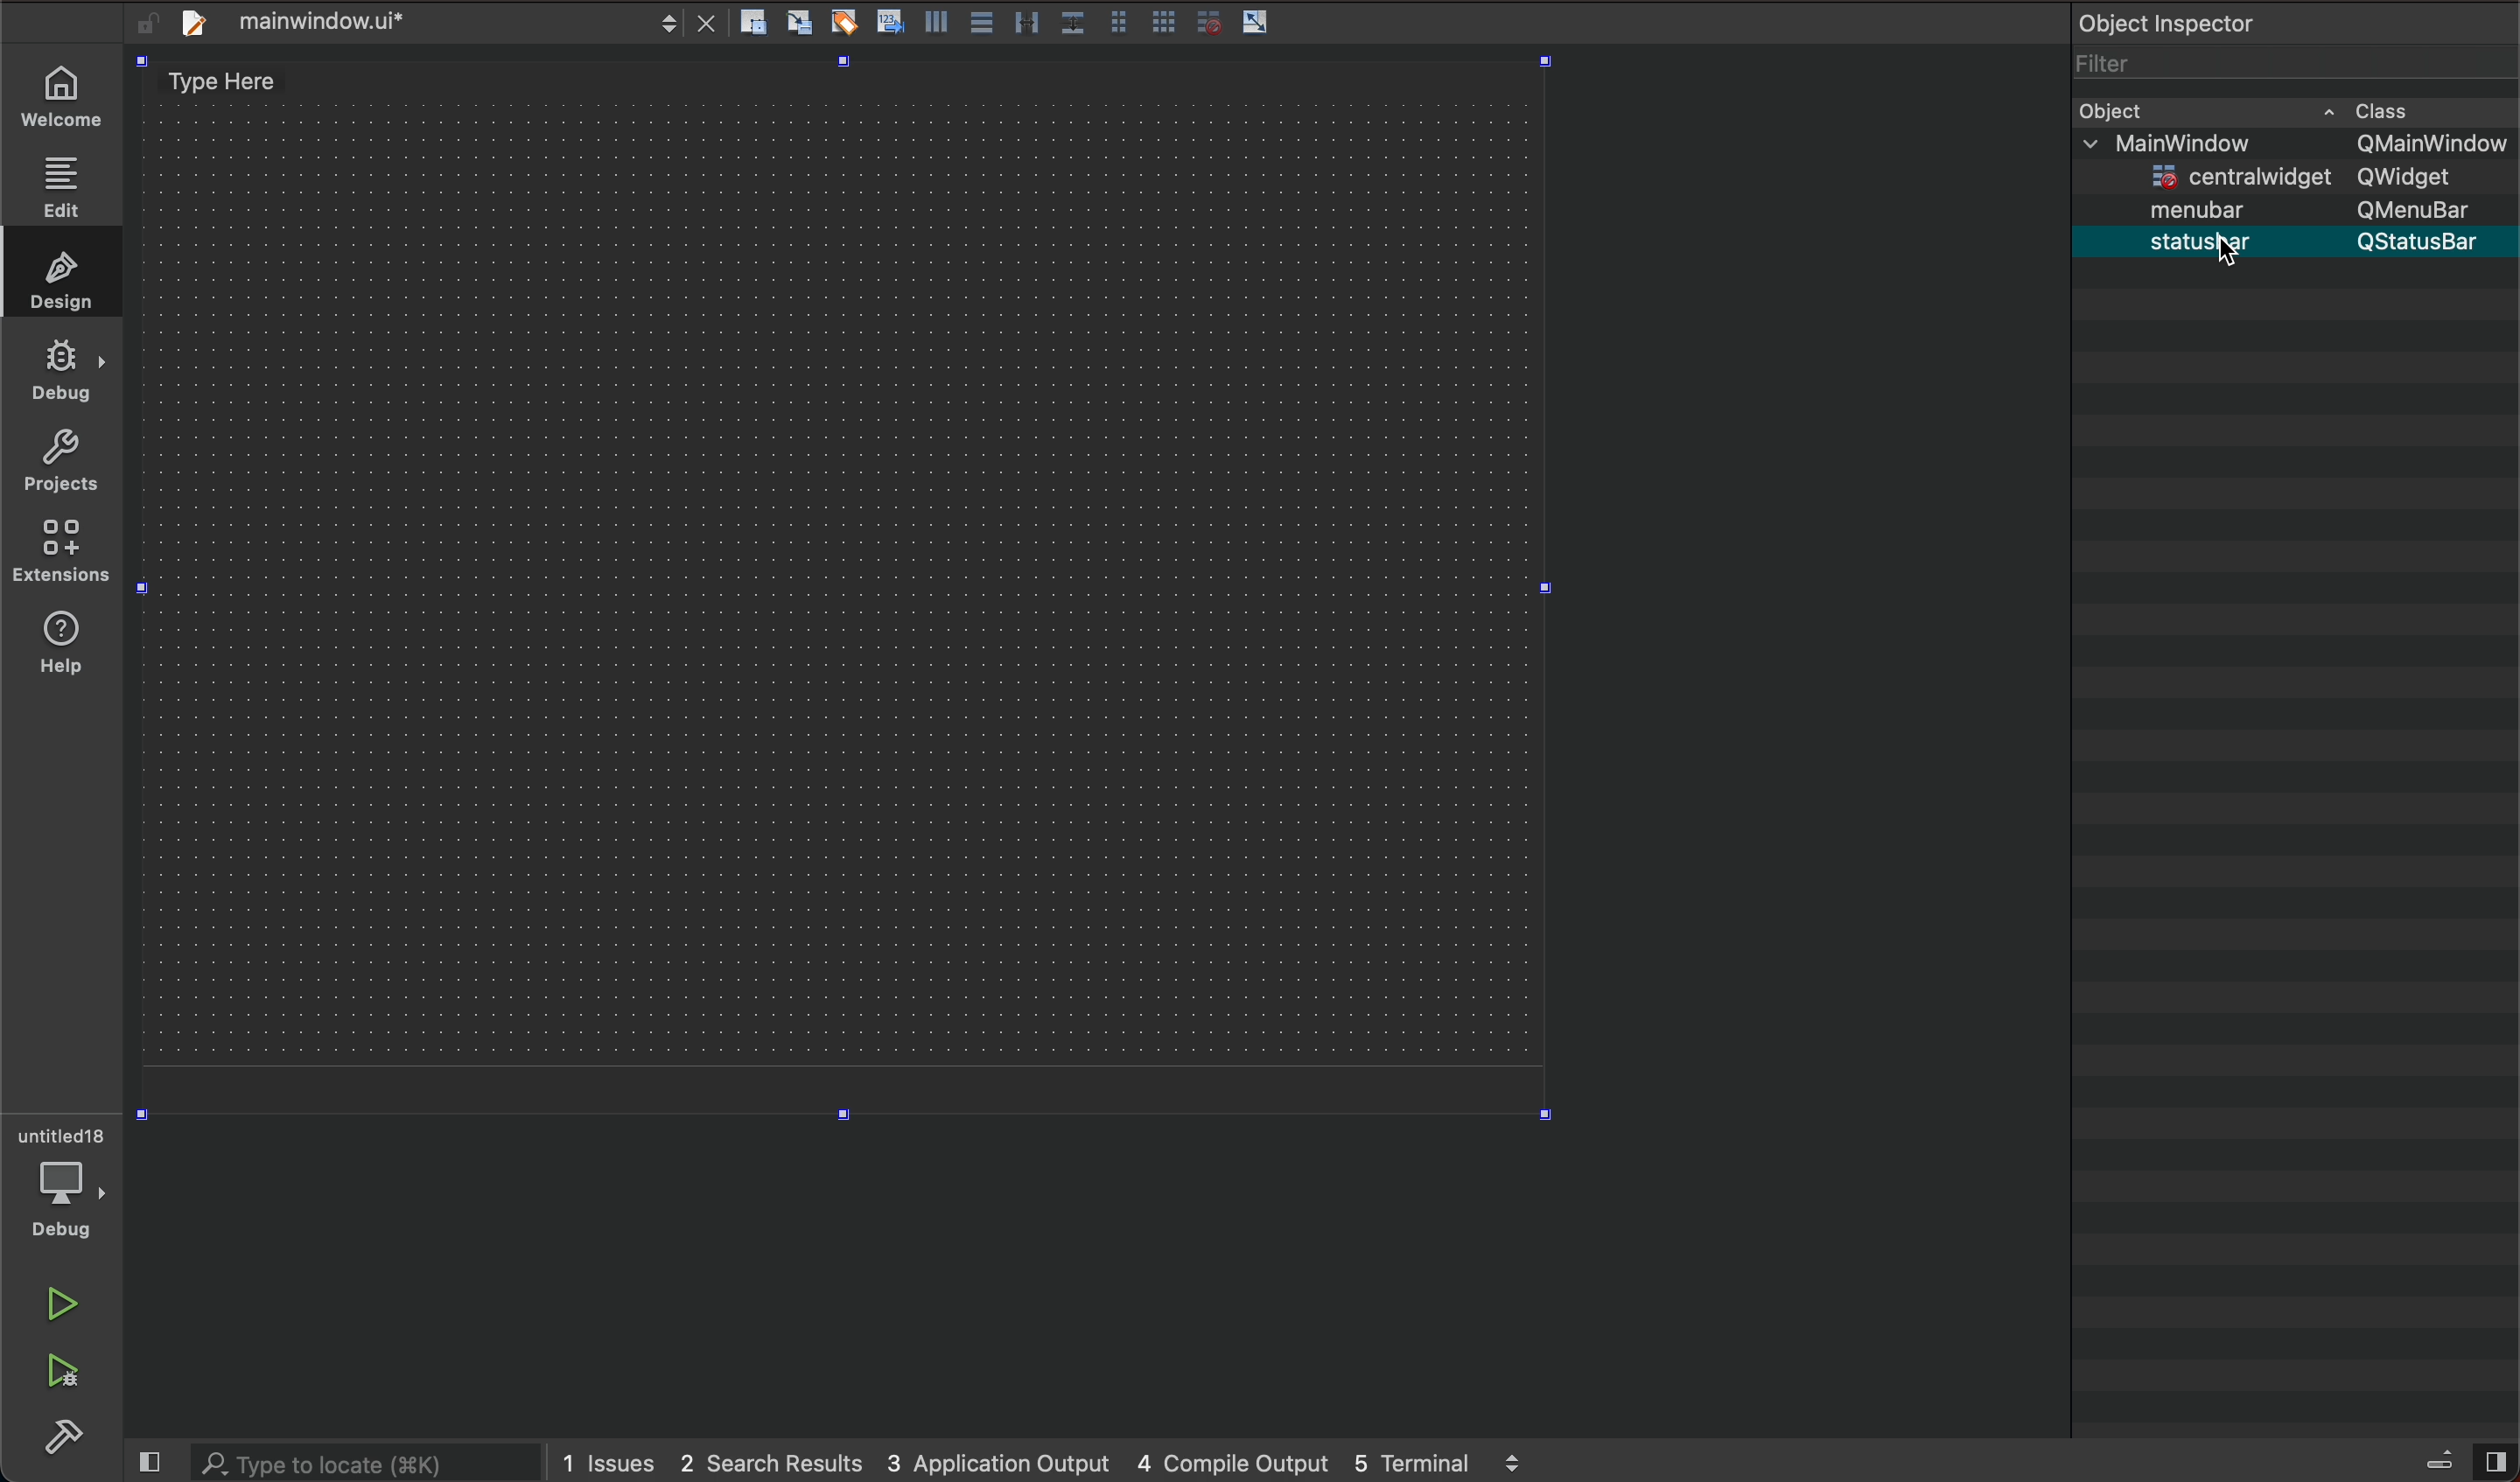 The width and height of the screenshot is (2520, 1482). I want to click on run, so click(65, 1306).